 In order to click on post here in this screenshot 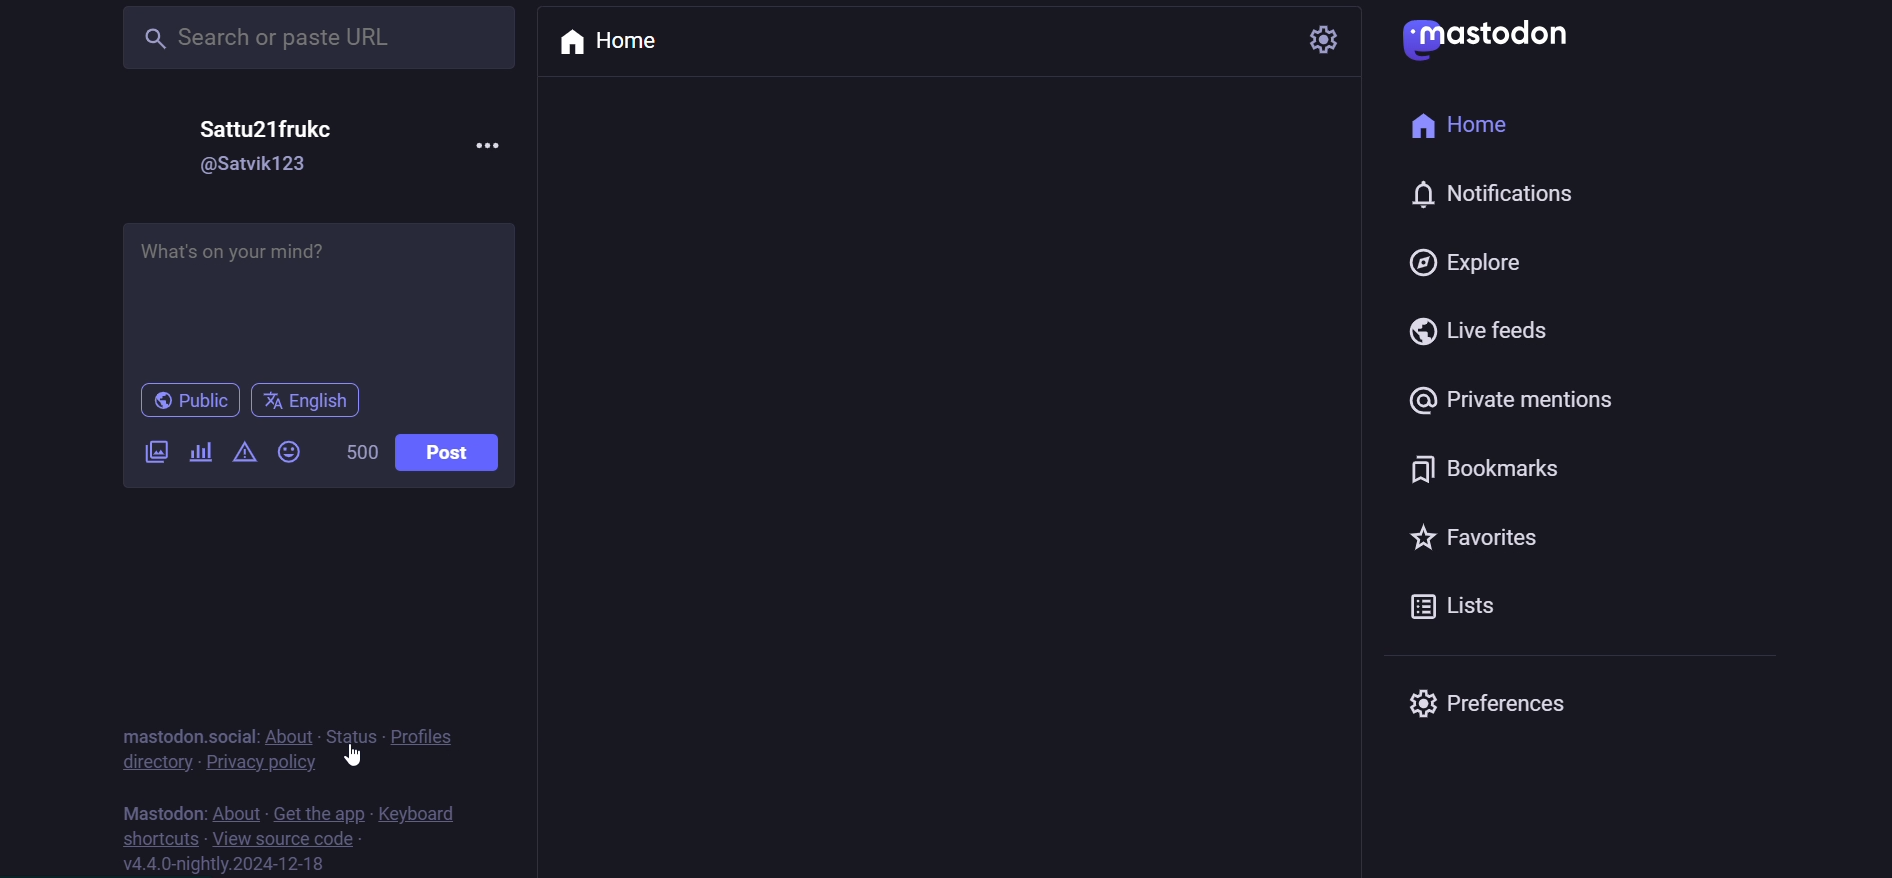, I will do `click(318, 292)`.